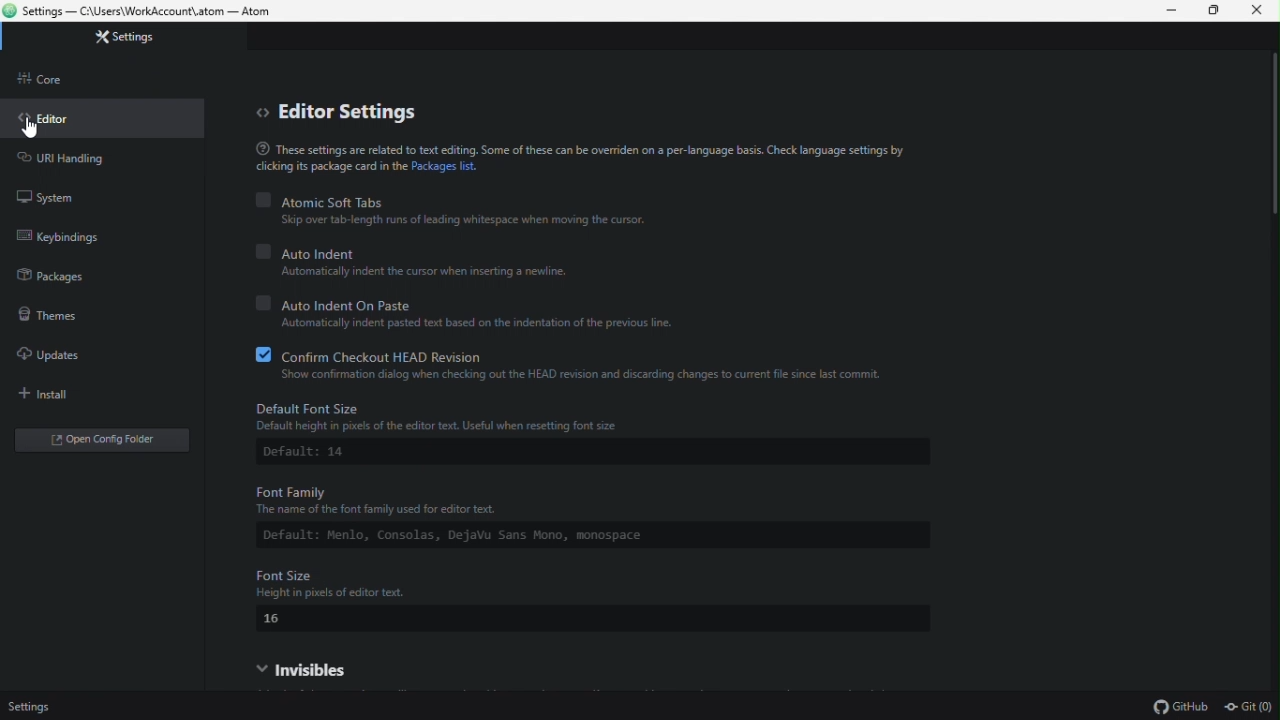 The image size is (1280, 720). What do you see at coordinates (55, 395) in the screenshot?
I see `Install ` at bounding box center [55, 395].